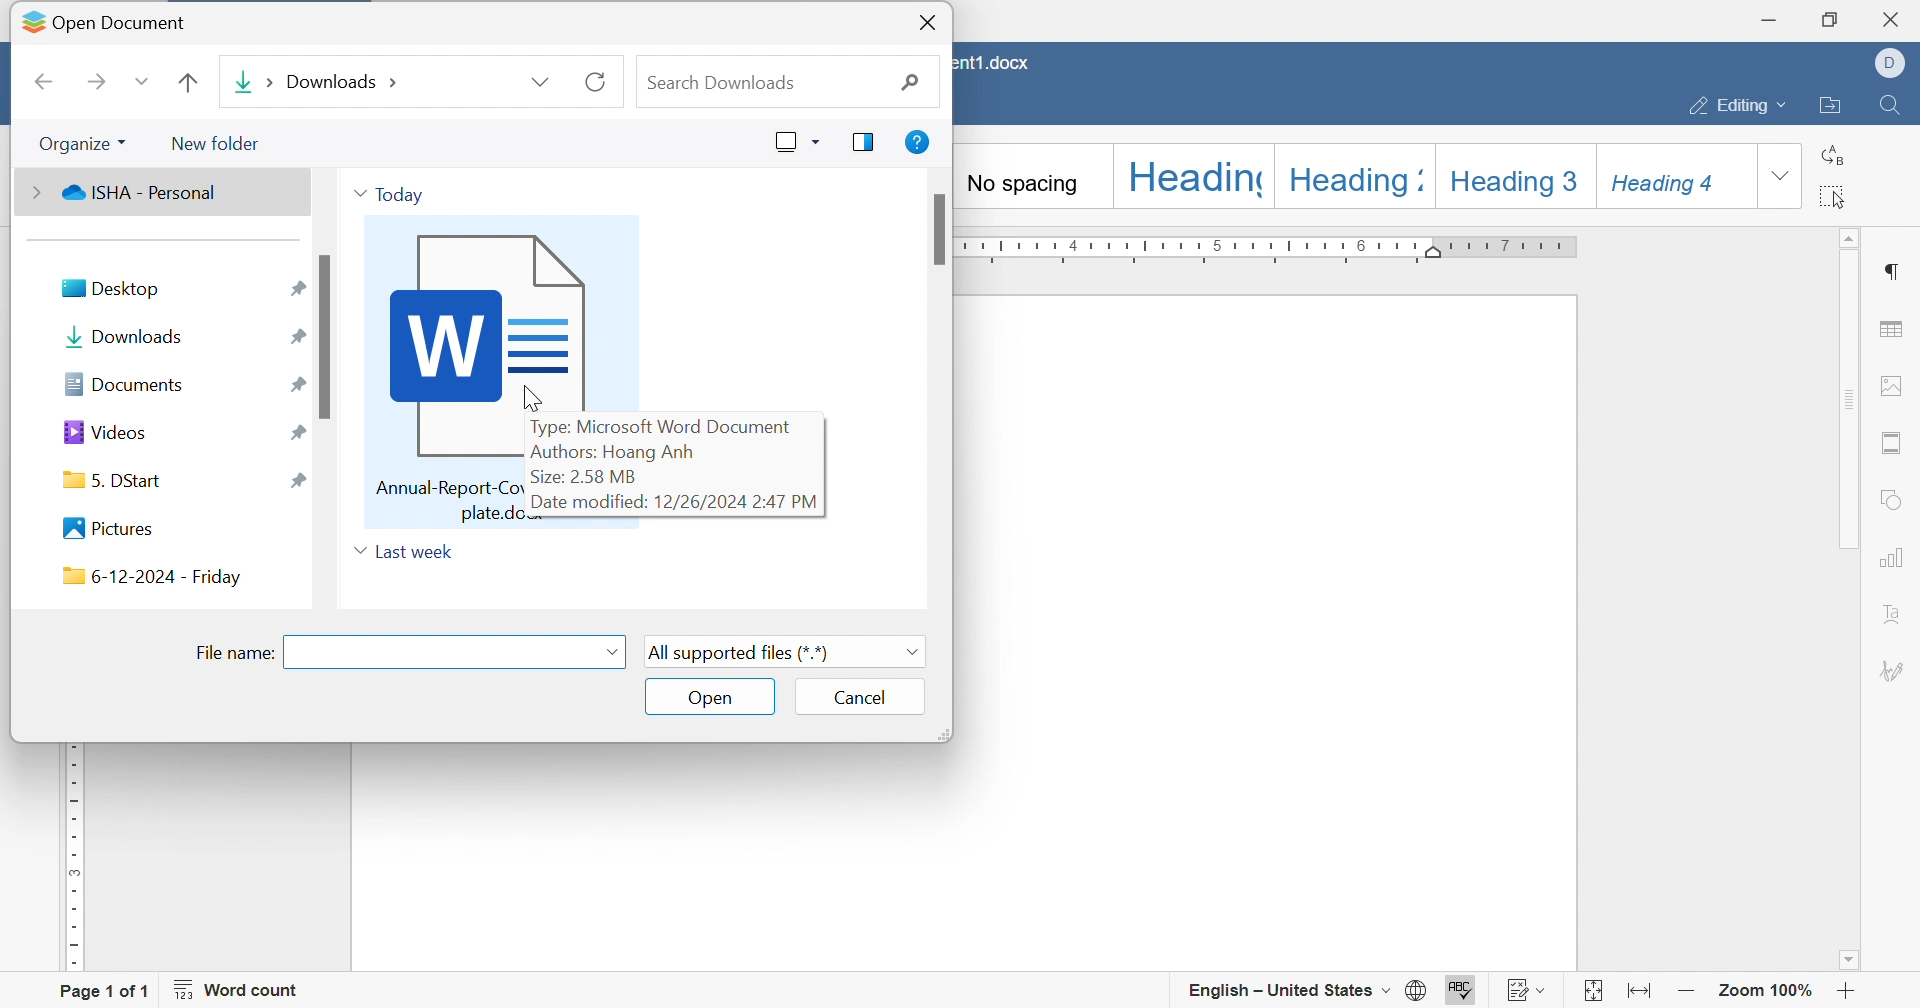 This screenshot has height=1008, width=1920. I want to click on search downloads, so click(783, 84).